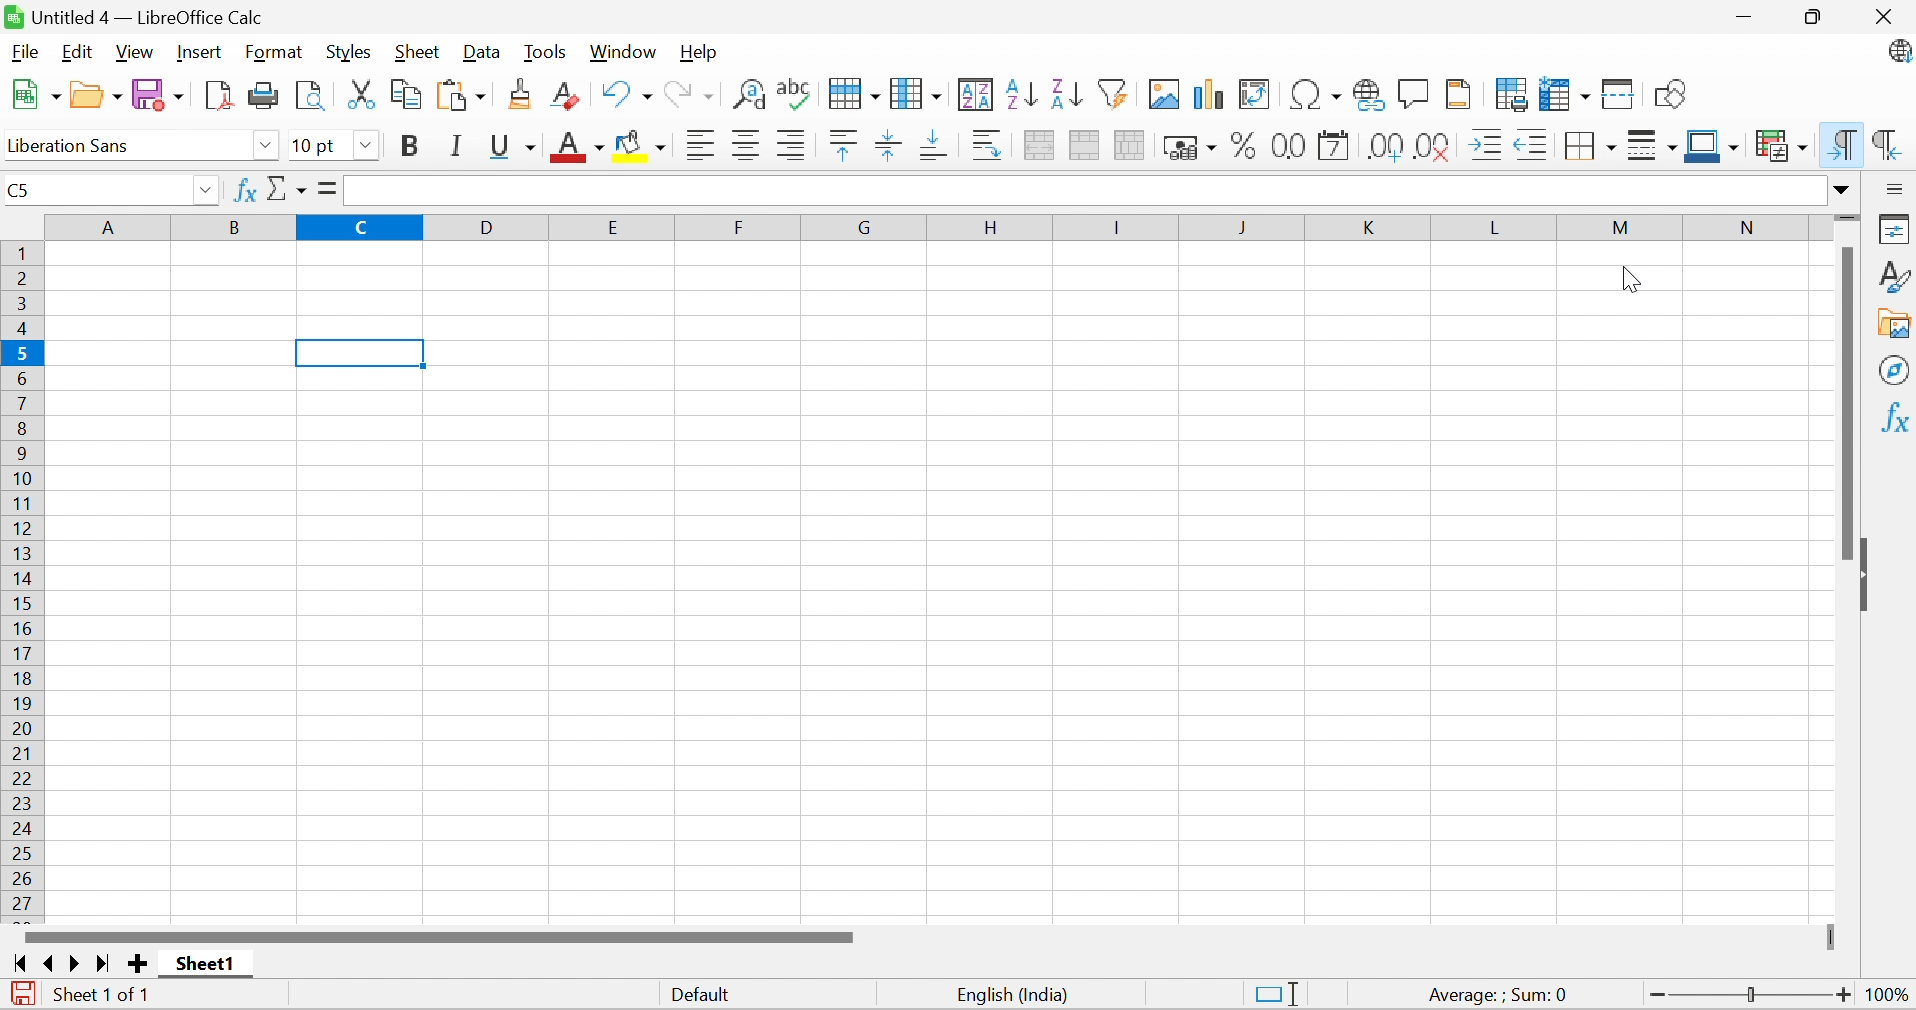 This screenshot has width=1916, height=1010. What do you see at coordinates (886, 144) in the screenshot?
I see `Center vertically` at bounding box center [886, 144].